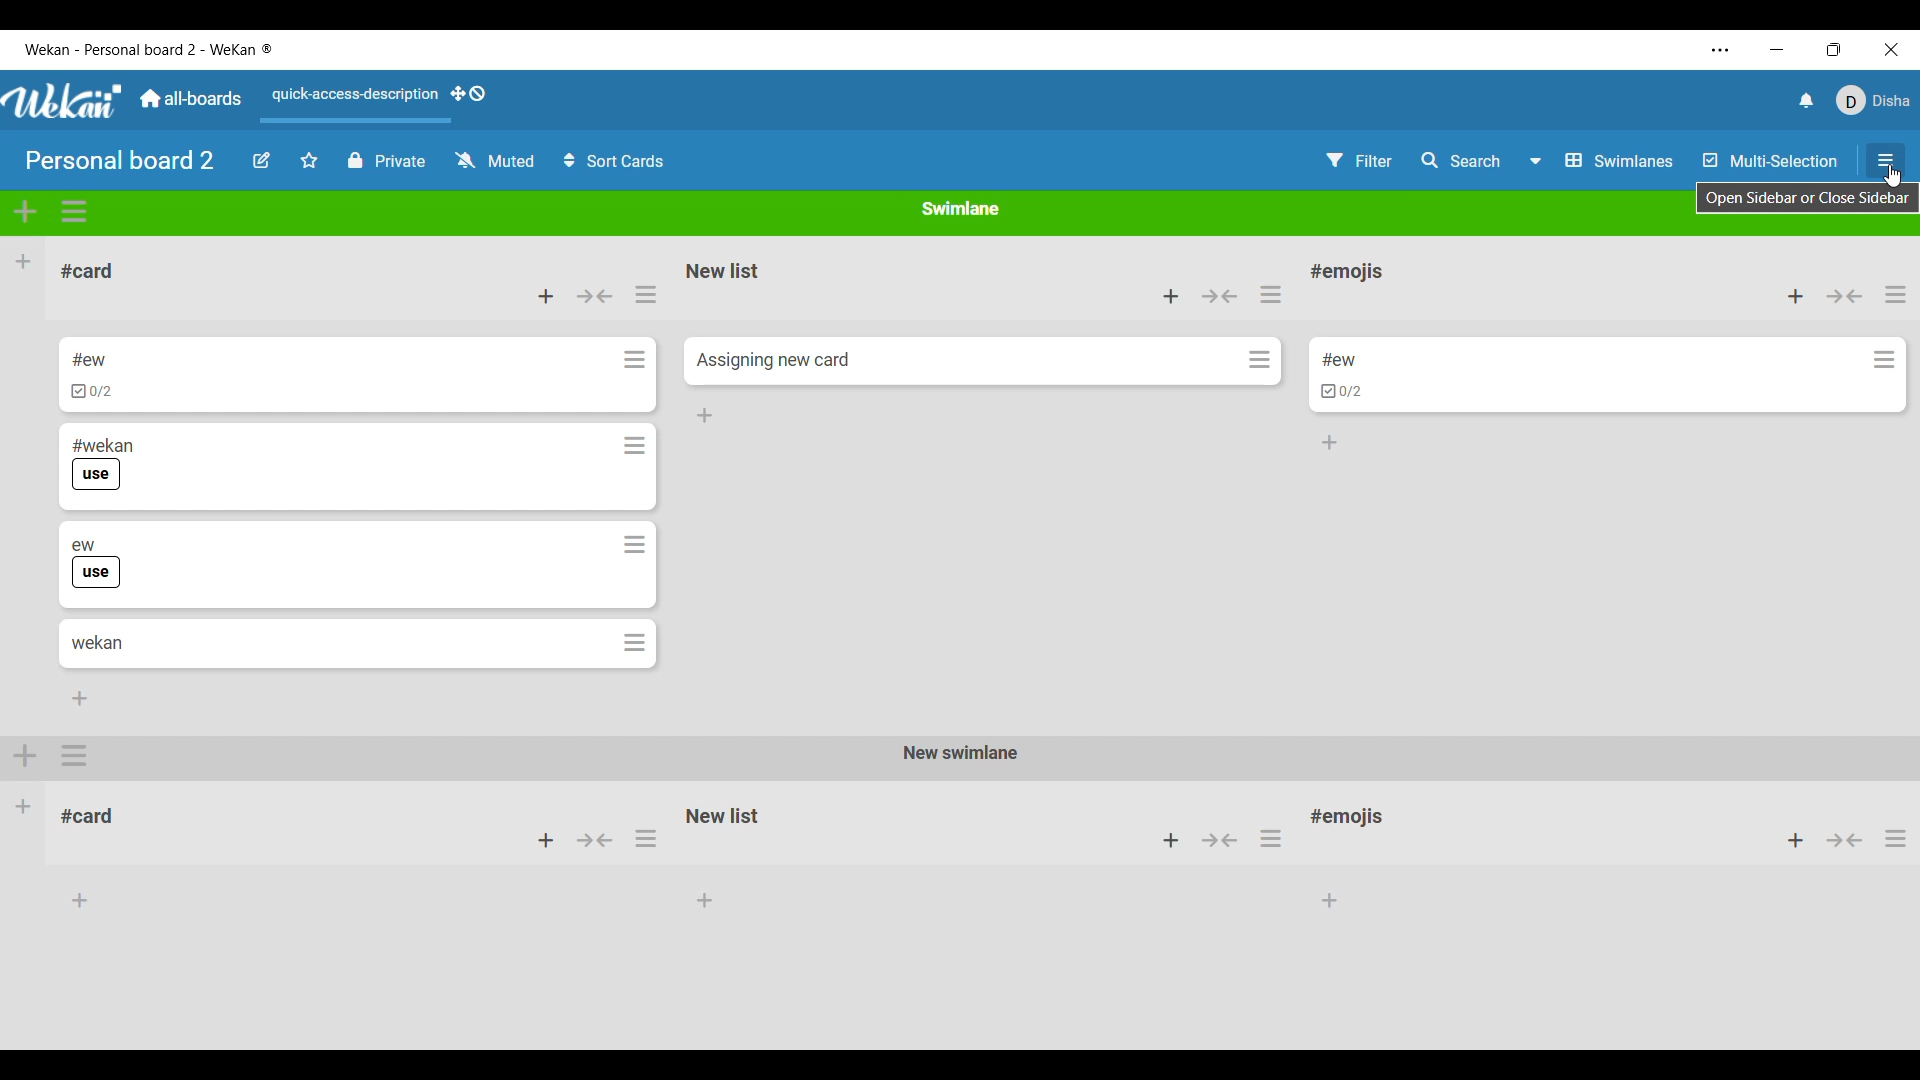  What do you see at coordinates (1260, 359) in the screenshot?
I see `Card actions` at bounding box center [1260, 359].